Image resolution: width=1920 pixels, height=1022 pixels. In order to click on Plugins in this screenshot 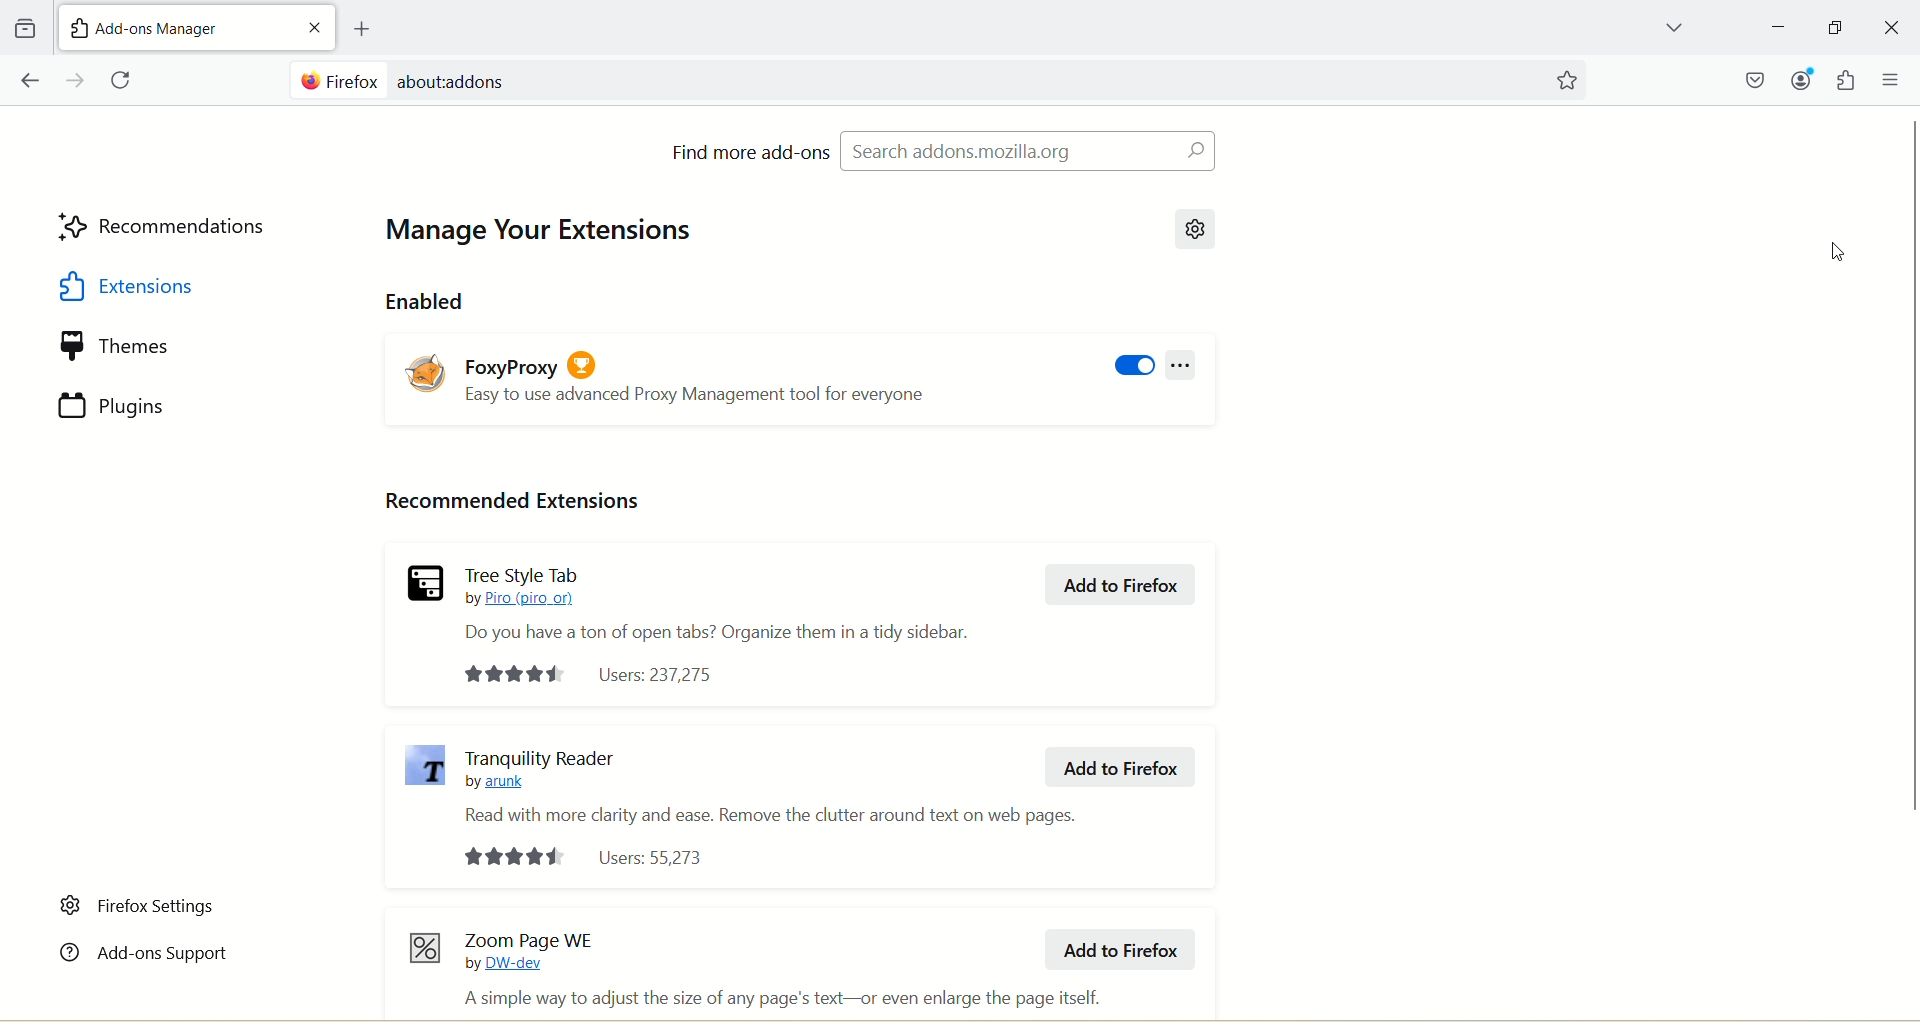, I will do `click(169, 405)`.